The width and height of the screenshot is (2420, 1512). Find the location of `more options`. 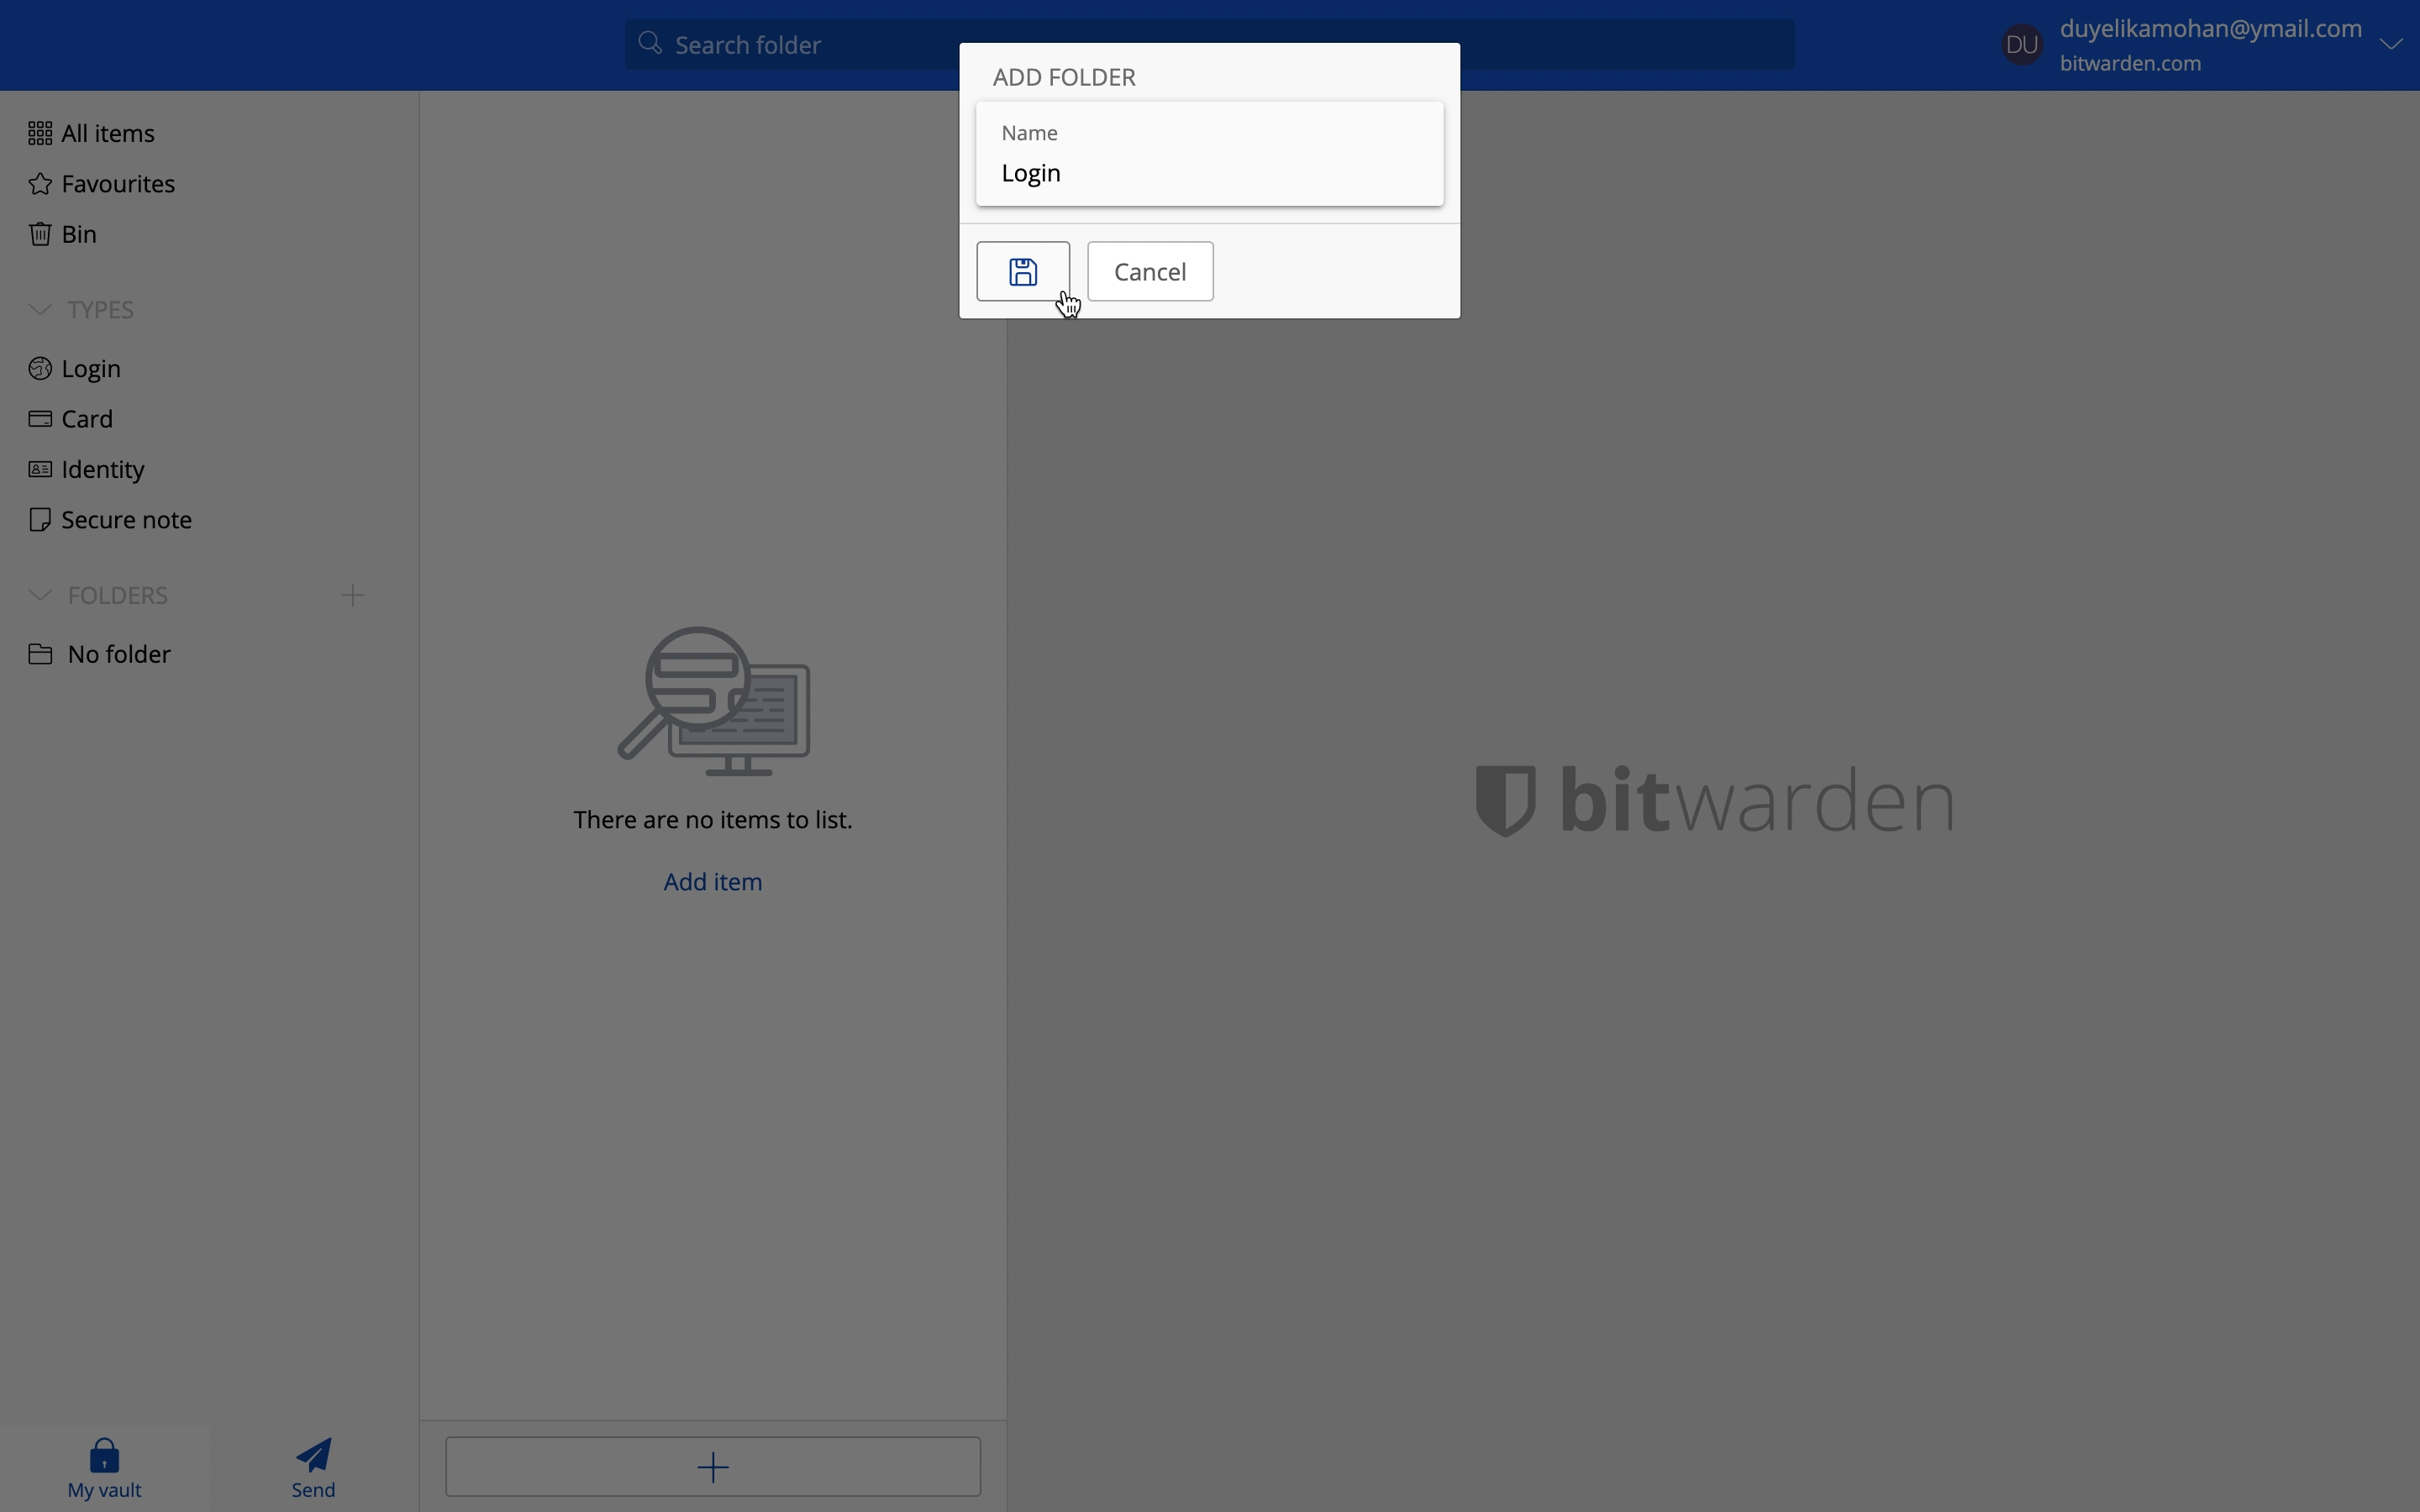

more options is located at coordinates (2397, 43).